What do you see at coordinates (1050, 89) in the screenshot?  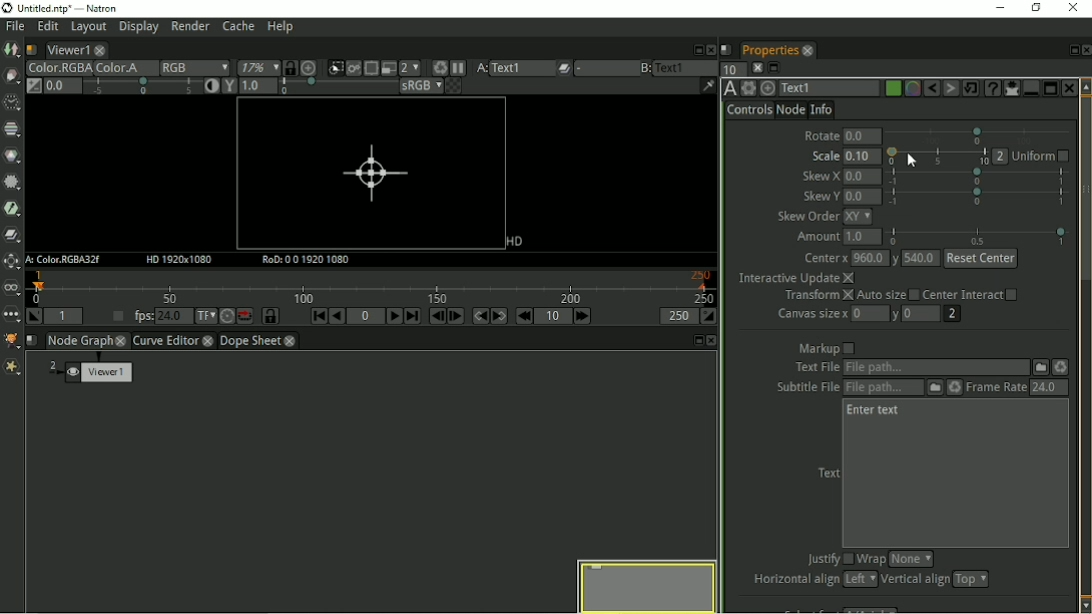 I see `Maximize` at bounding box center [1050, 89].